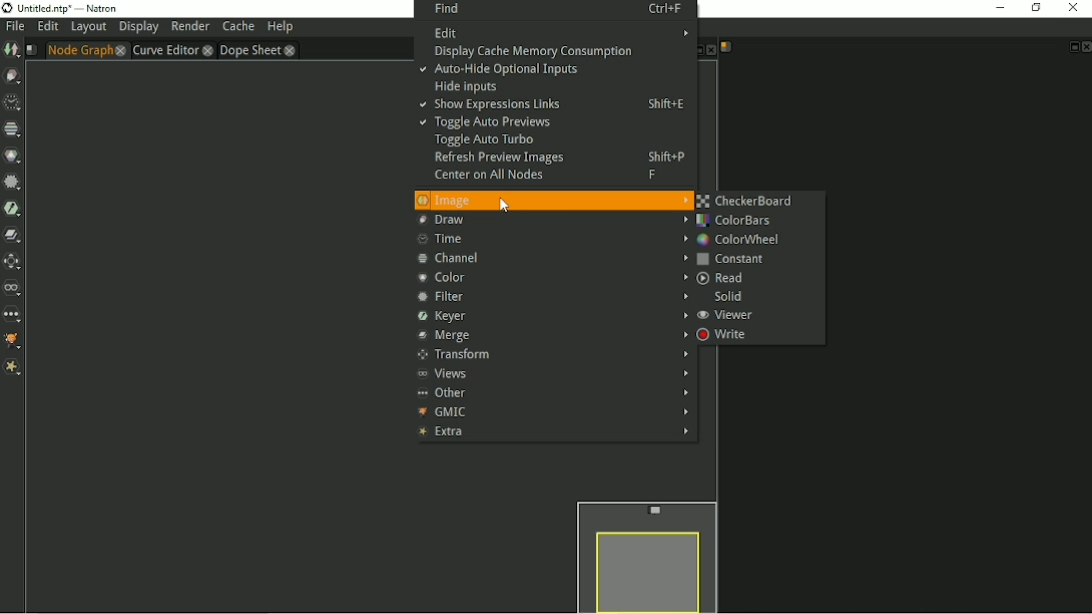 The height and width of the screenshot is (614, 1092). Describe the element at coordinates (644, 554) in the screenshot. I see `Preview` at that location.